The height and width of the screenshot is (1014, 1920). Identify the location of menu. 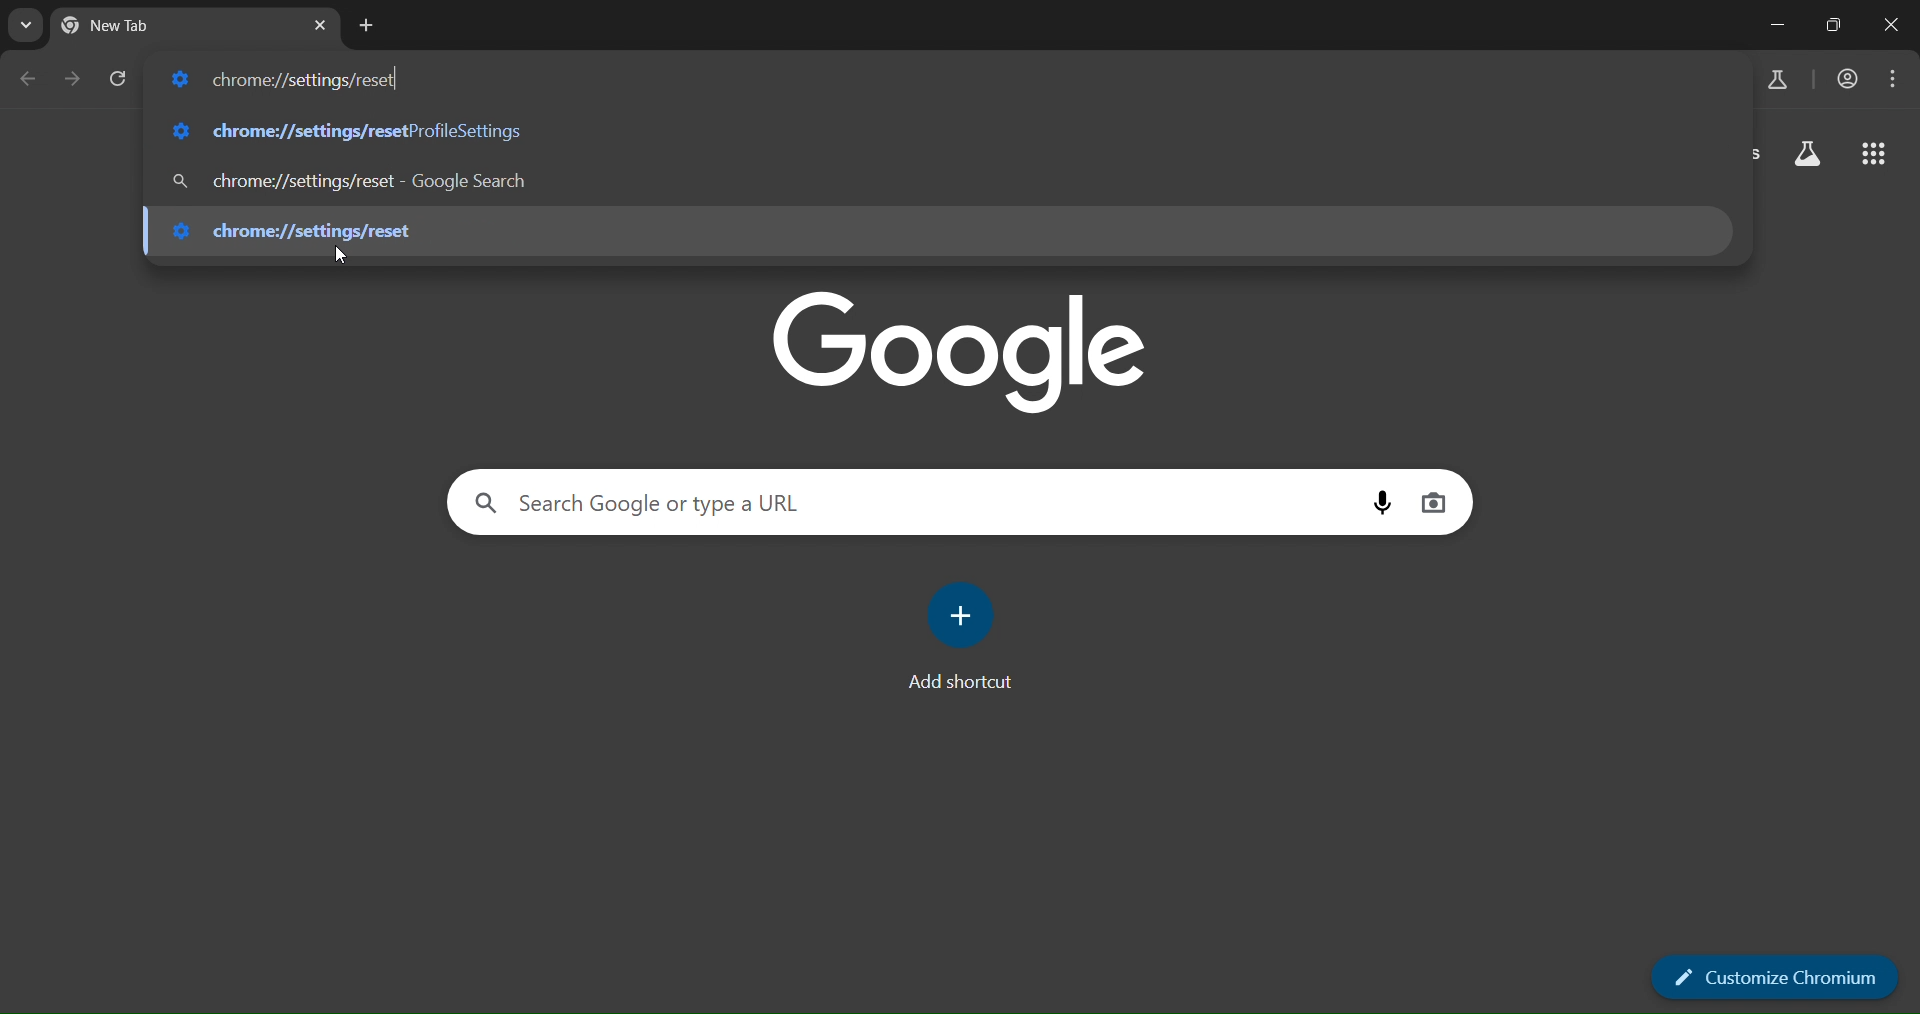
(1897, 79).